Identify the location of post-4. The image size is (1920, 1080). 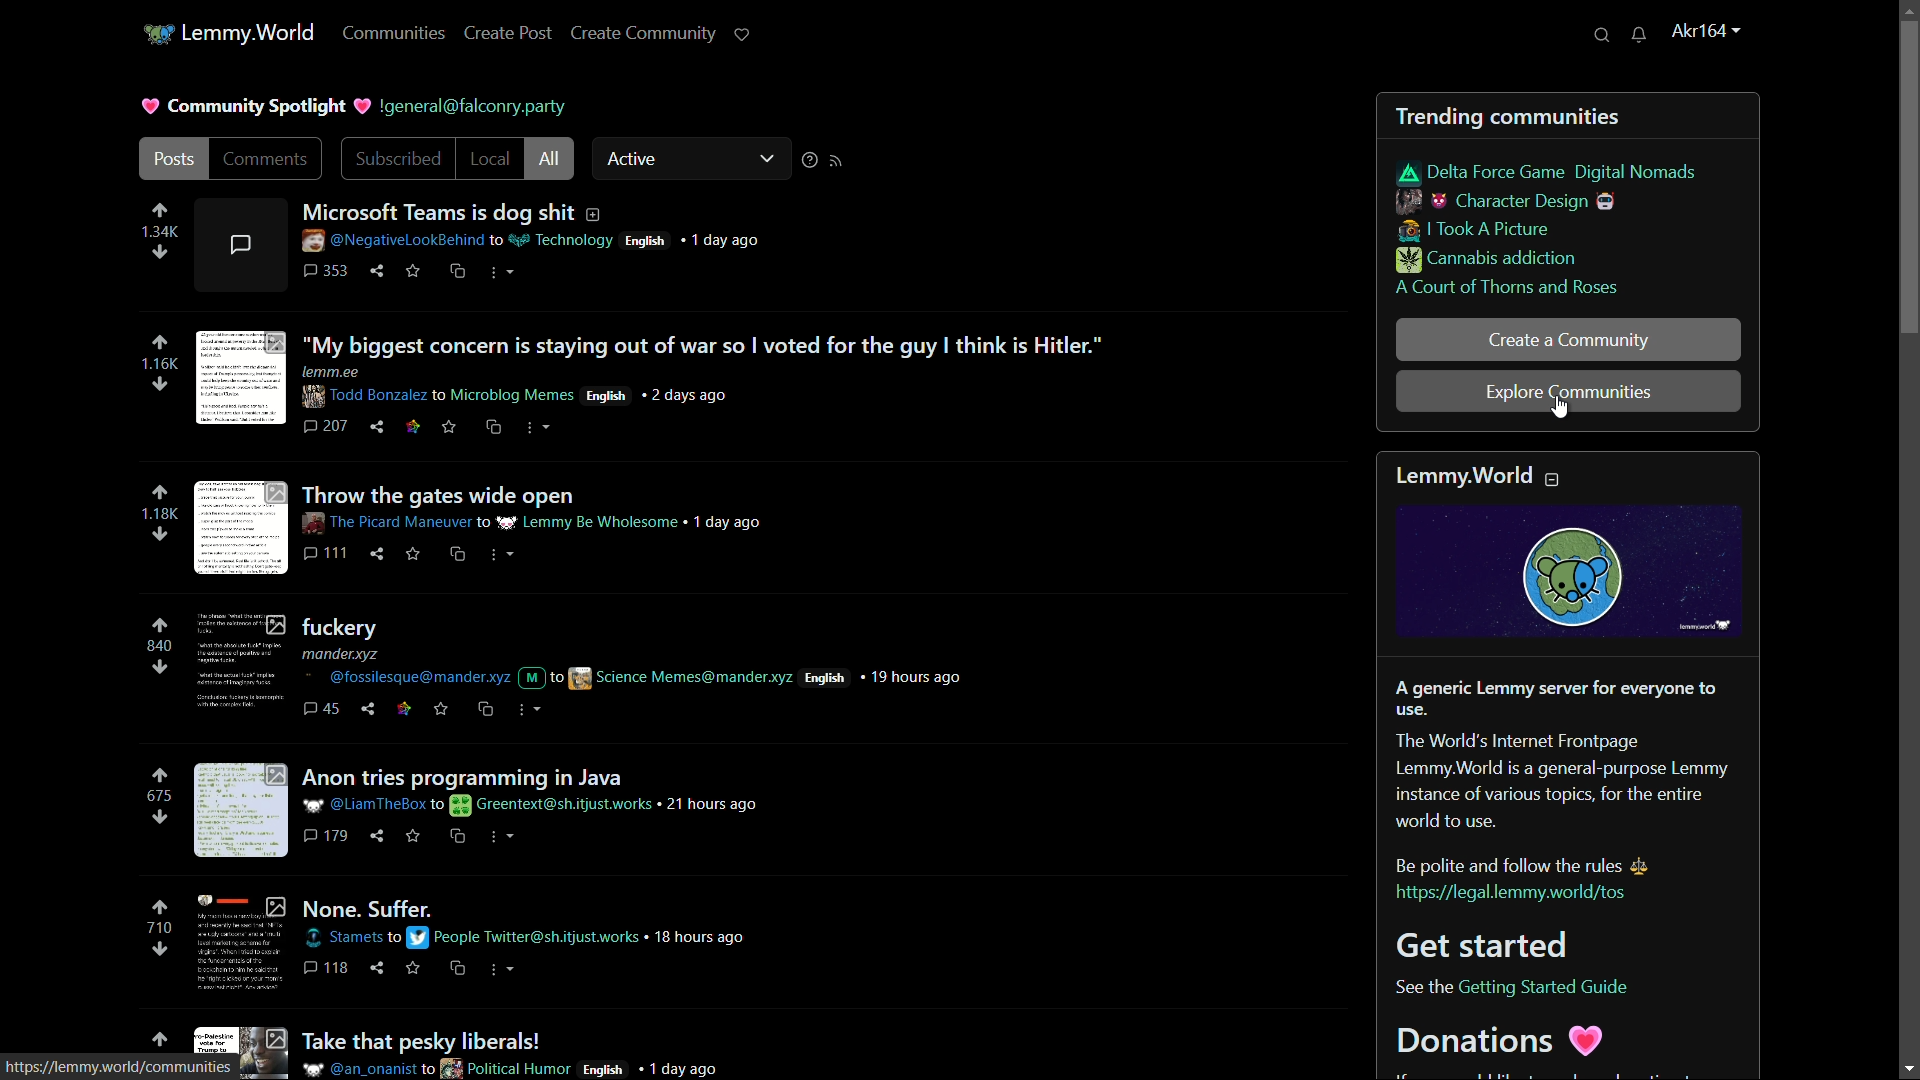
(341, 627).